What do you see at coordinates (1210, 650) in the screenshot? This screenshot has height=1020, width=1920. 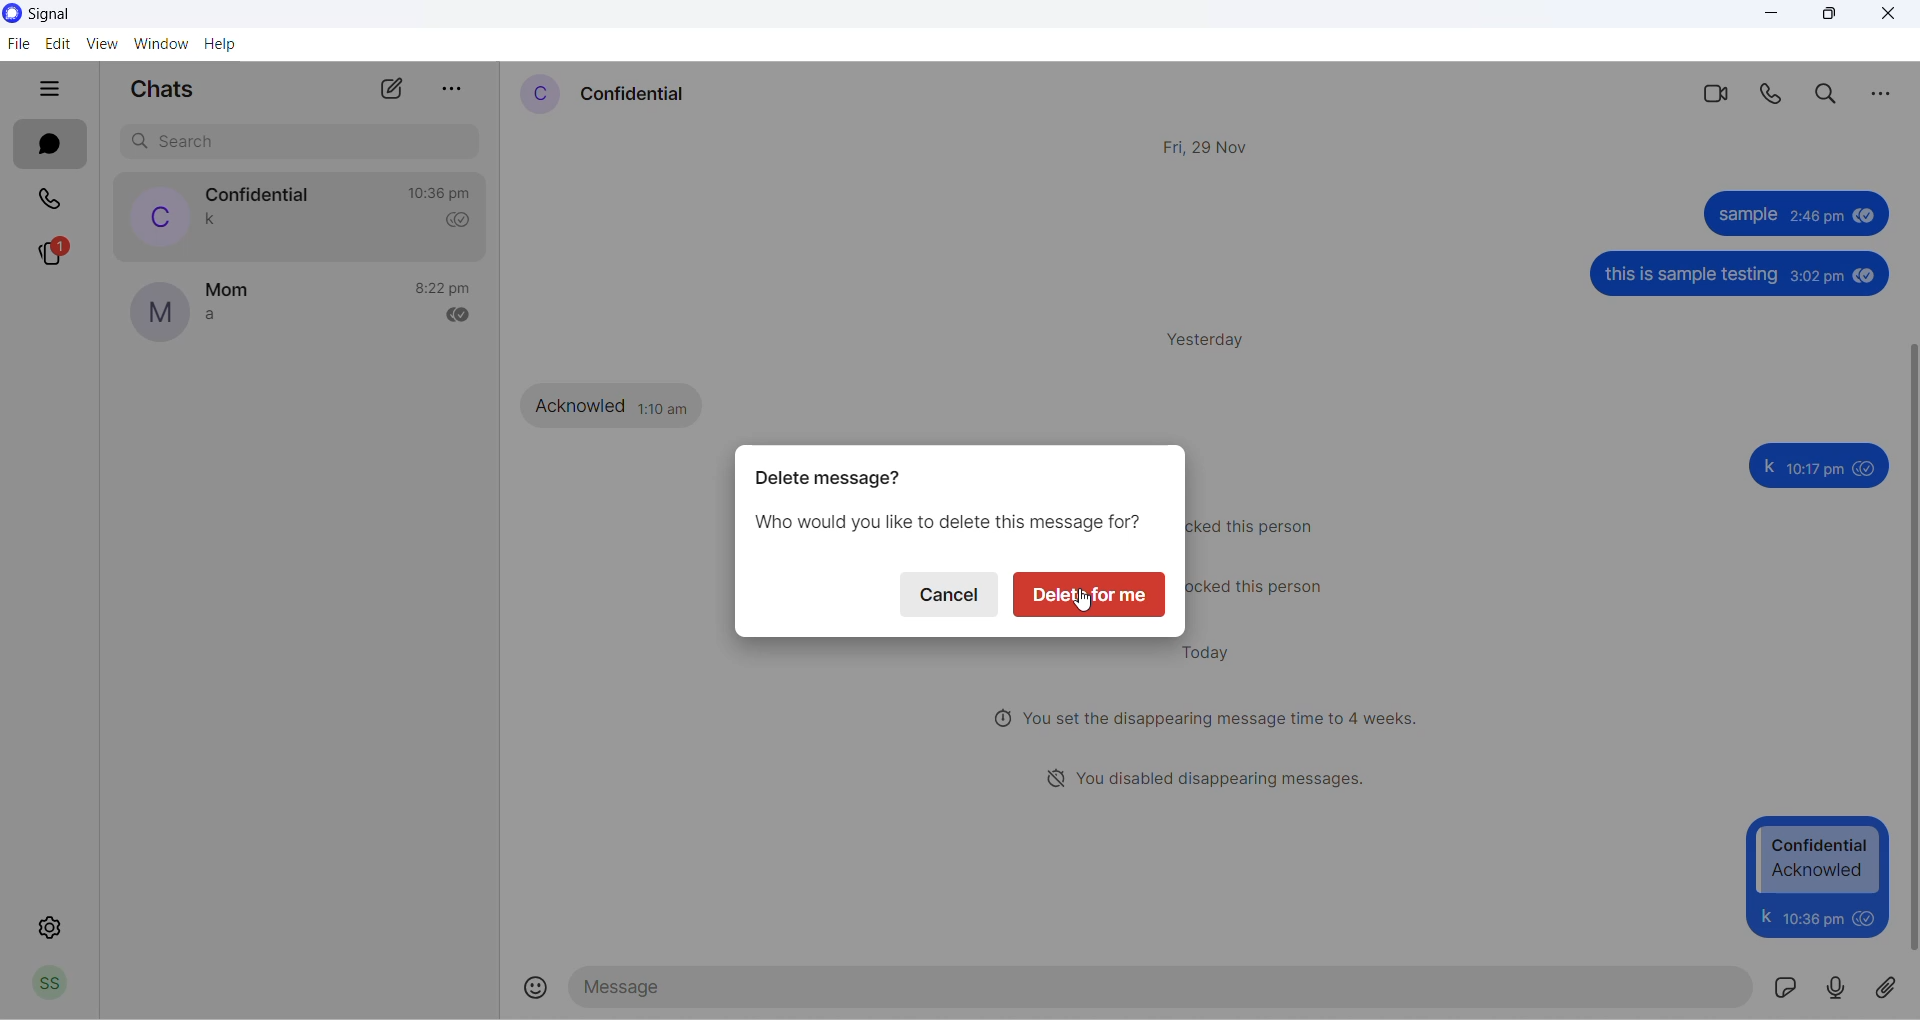 I see `today heading` at bounding box center [1210, 650].